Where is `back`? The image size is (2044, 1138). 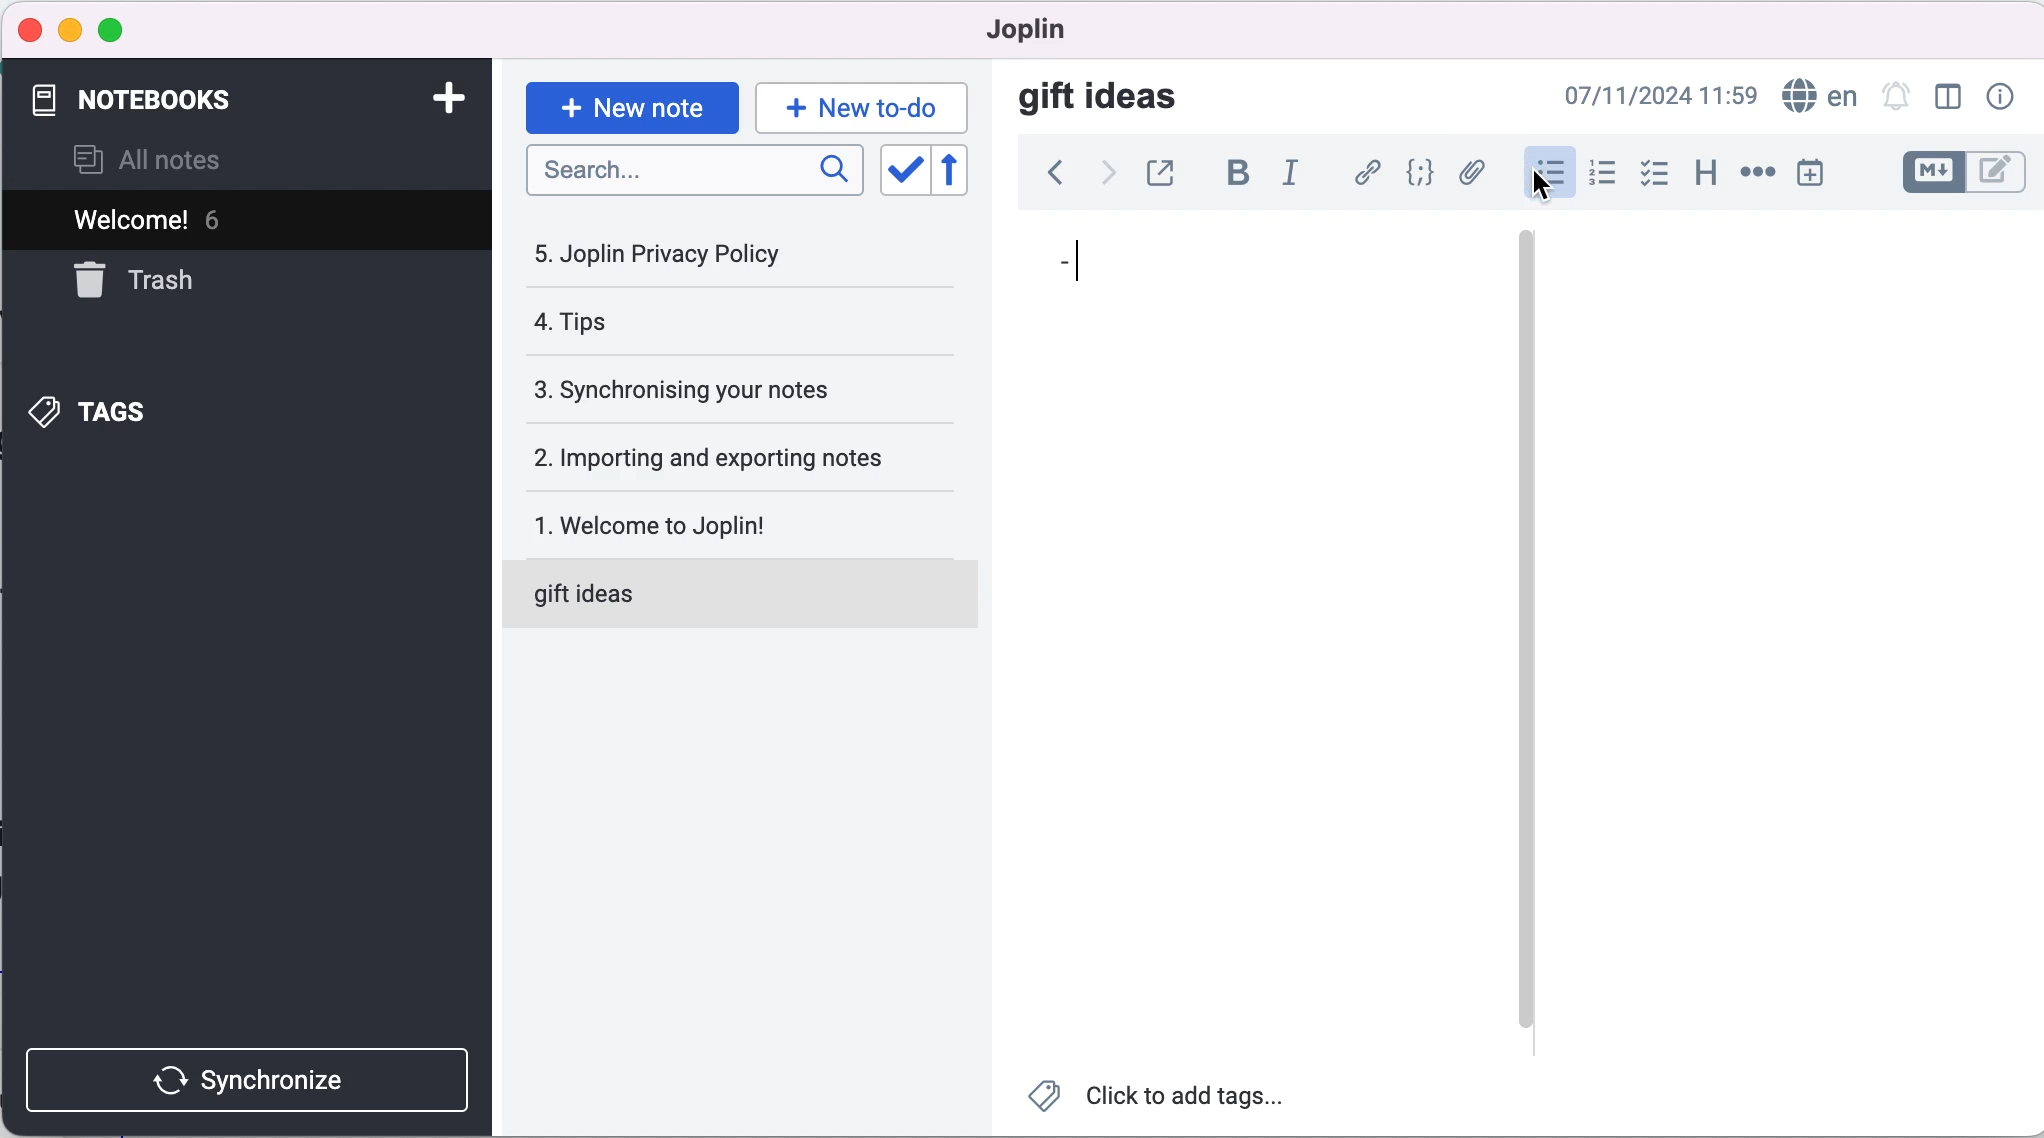
back is located at coordinates (1049, 176).